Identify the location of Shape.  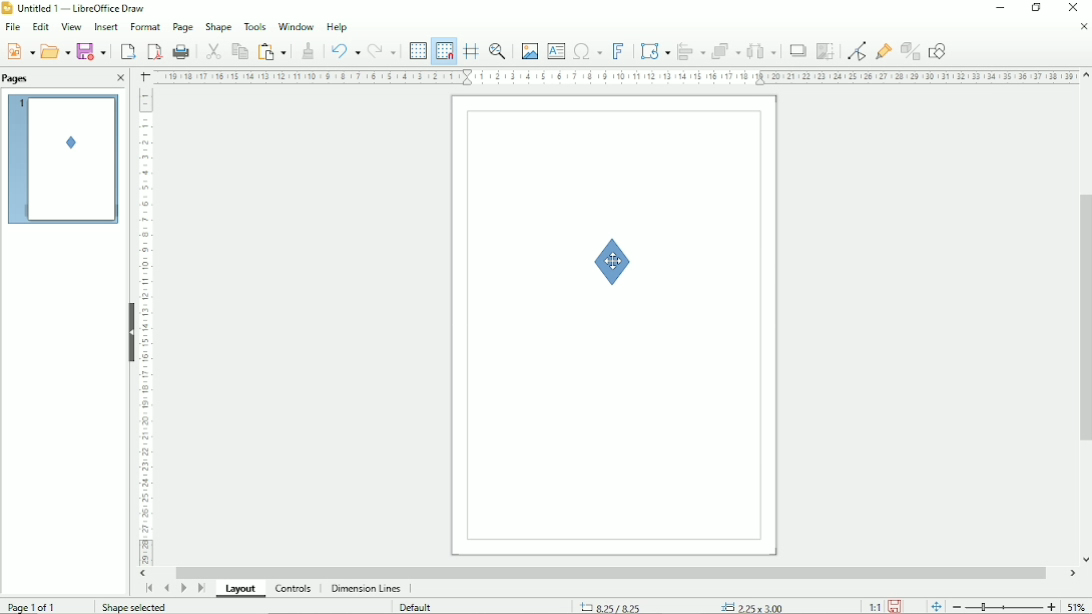
(218, 25).